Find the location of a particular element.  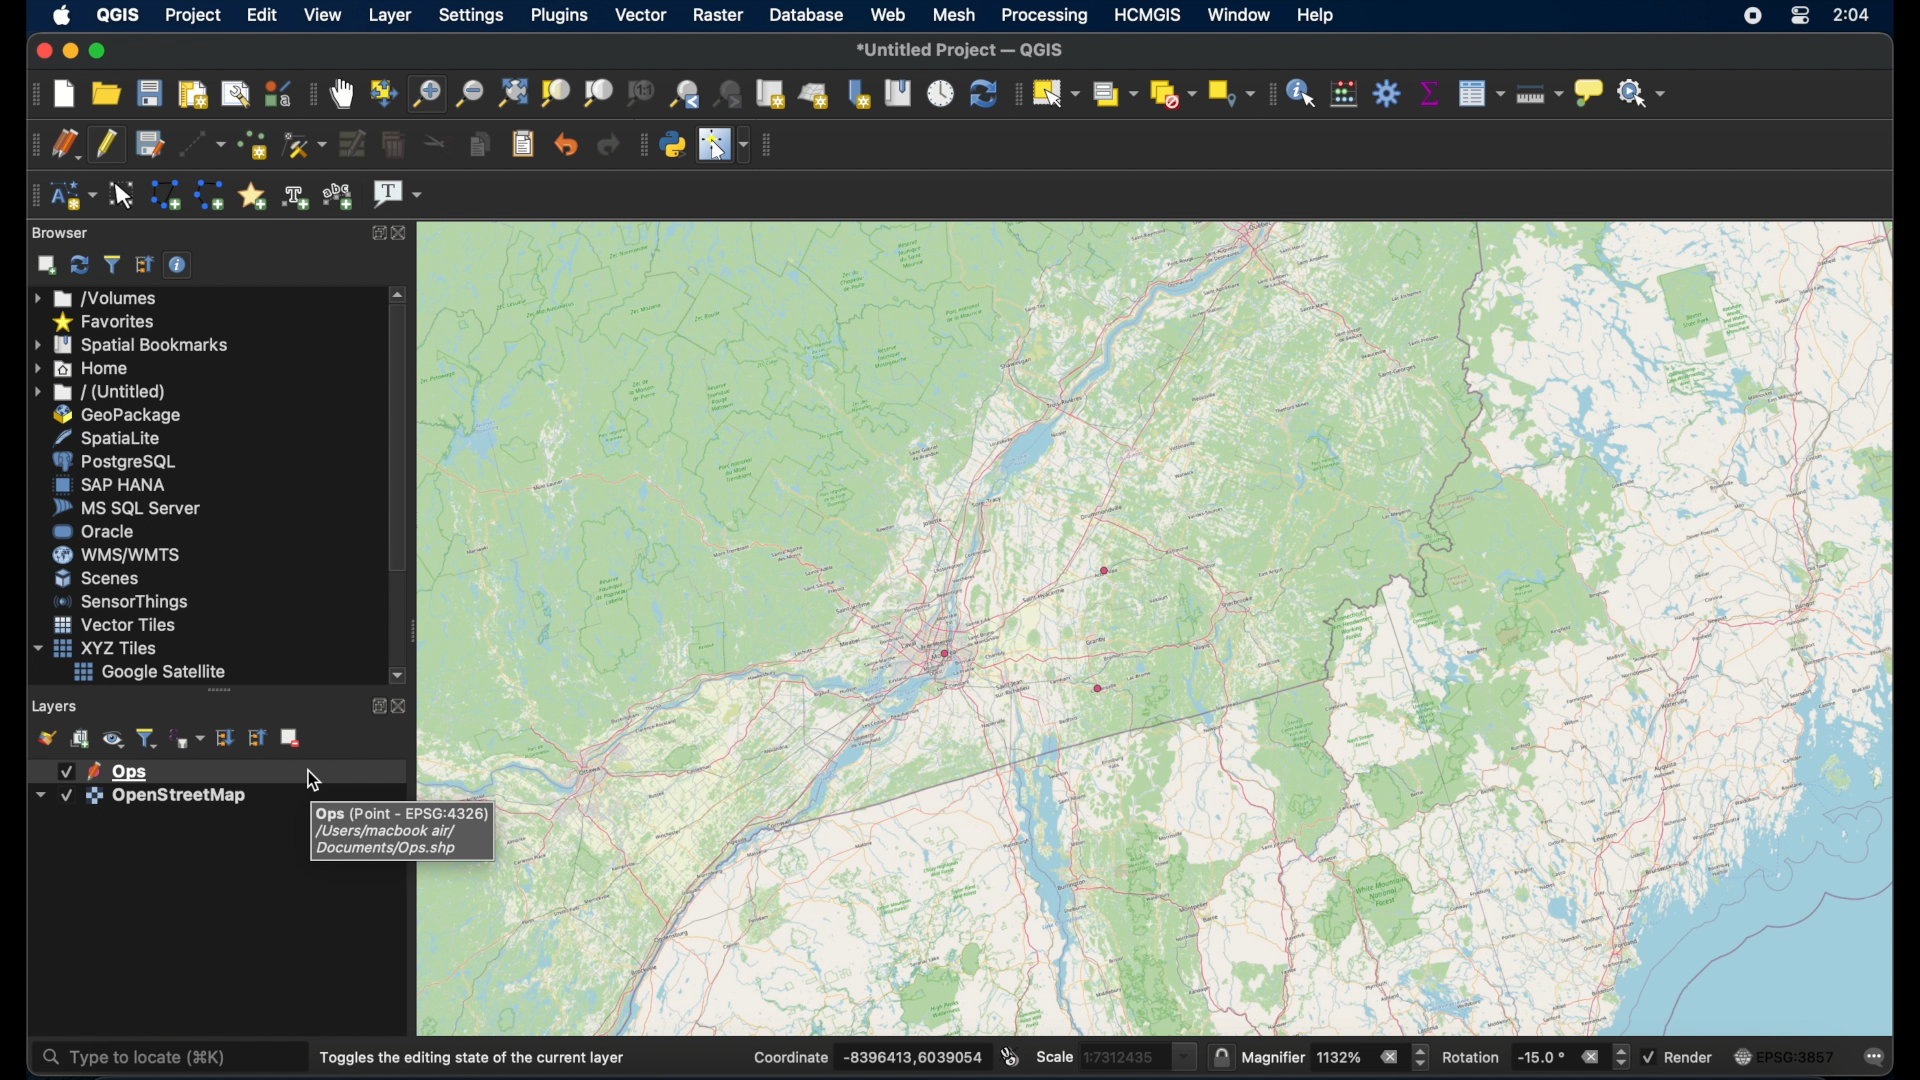

cursor is located at coordinates (315, 778).